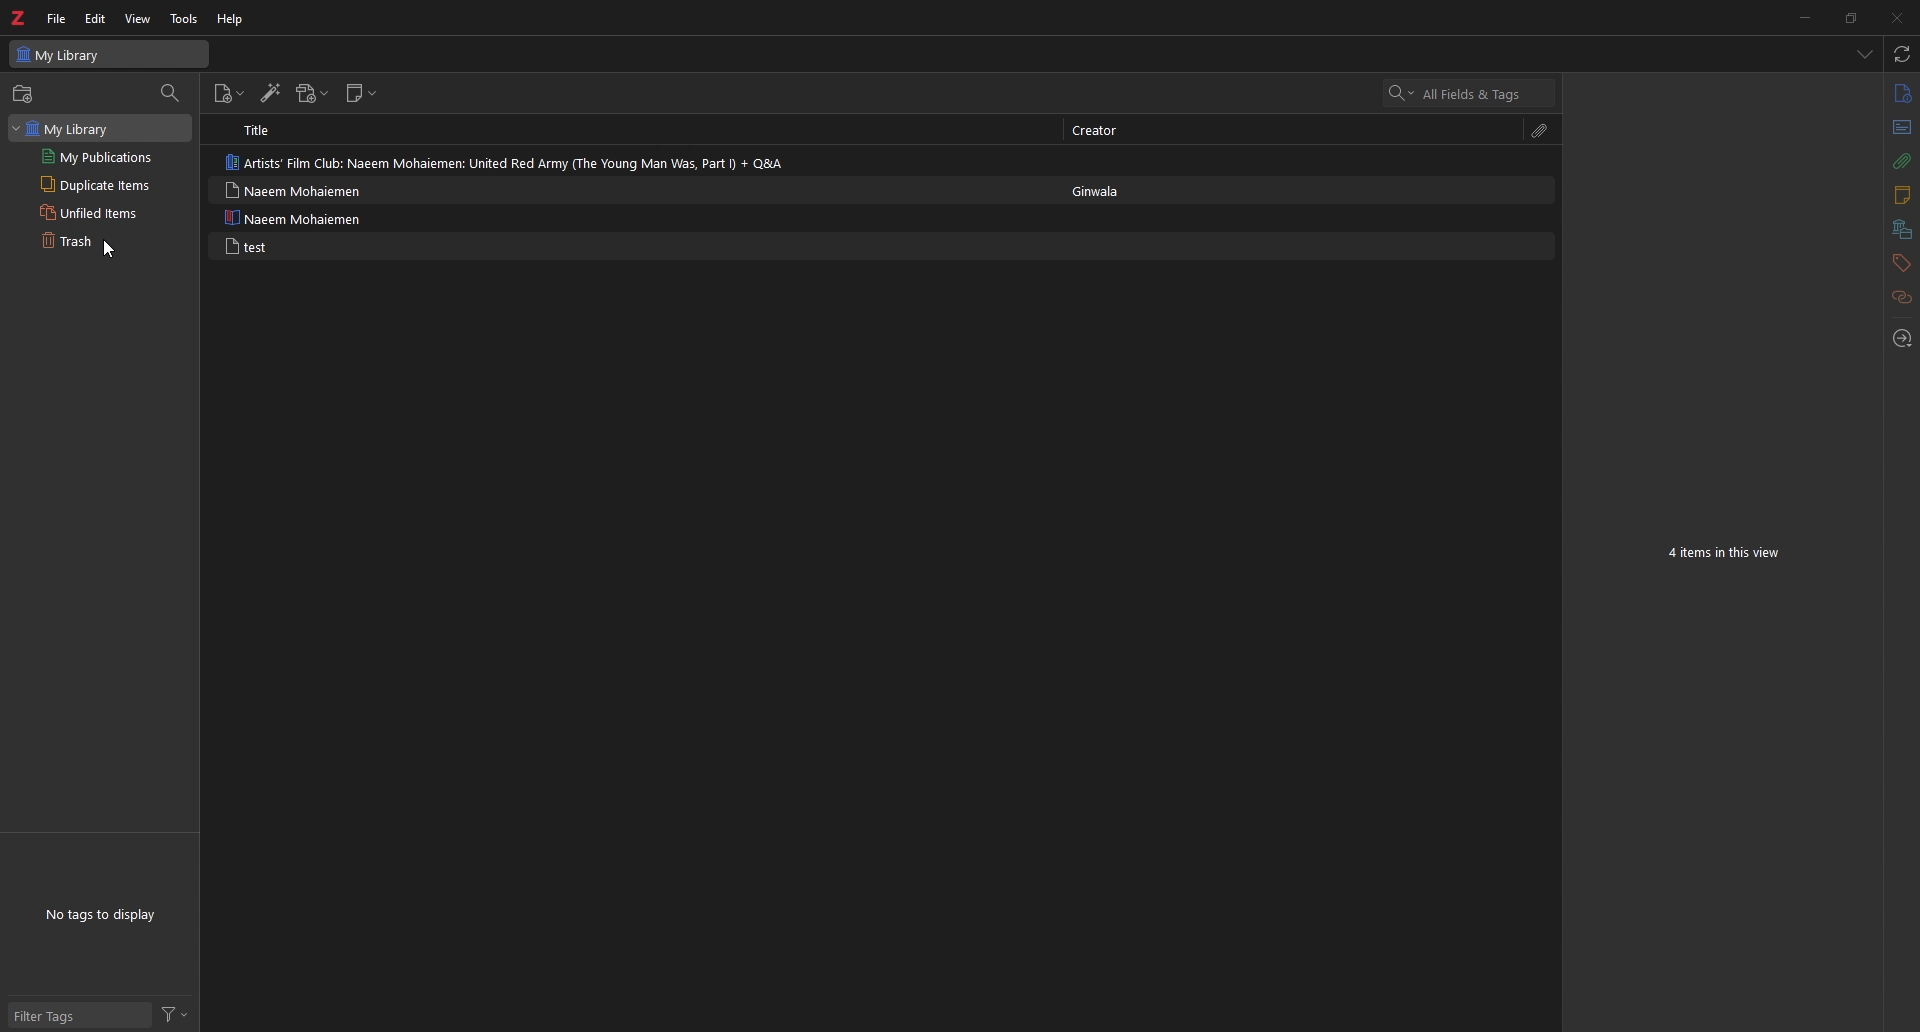 This screenshot has width=1920, height=1032. What do you see at coordinates (272, 94) in the screenshot?
I see `add items by identifier` at bounding box center [272, 94].